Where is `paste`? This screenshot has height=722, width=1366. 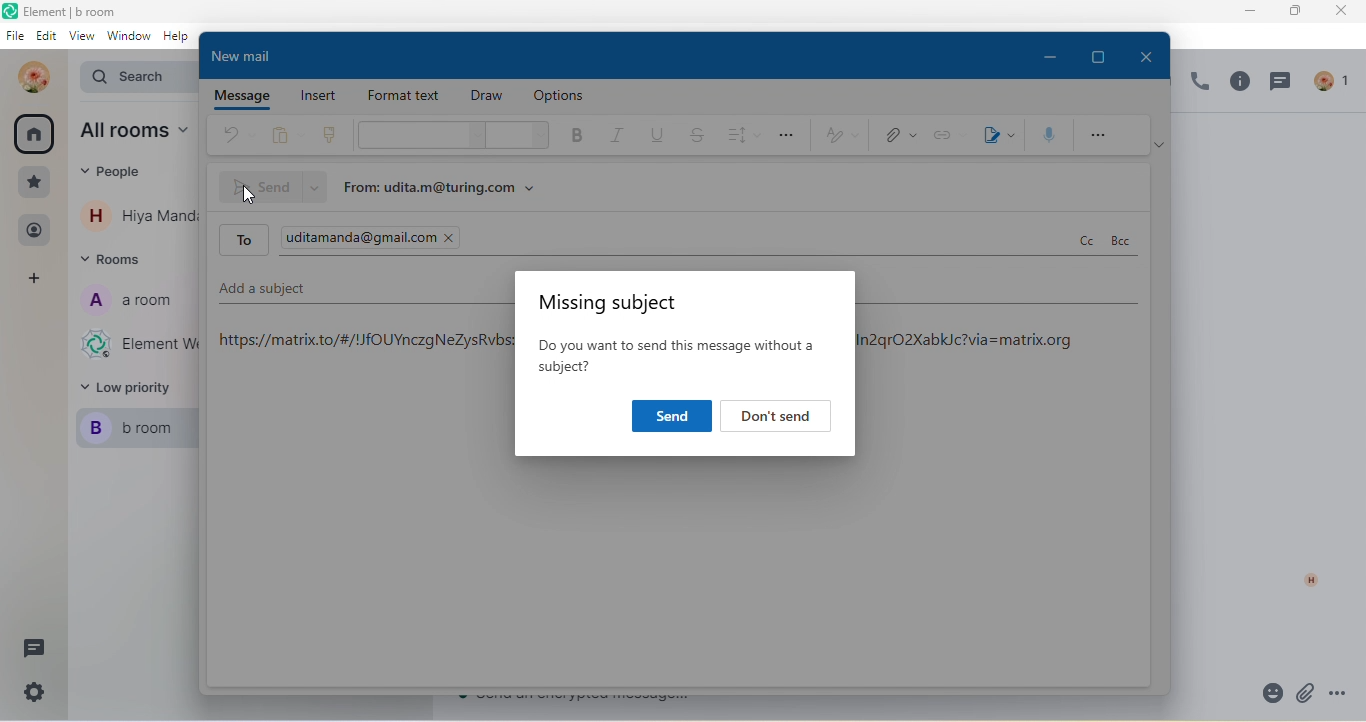
paste is located at coordinates (282, 138).